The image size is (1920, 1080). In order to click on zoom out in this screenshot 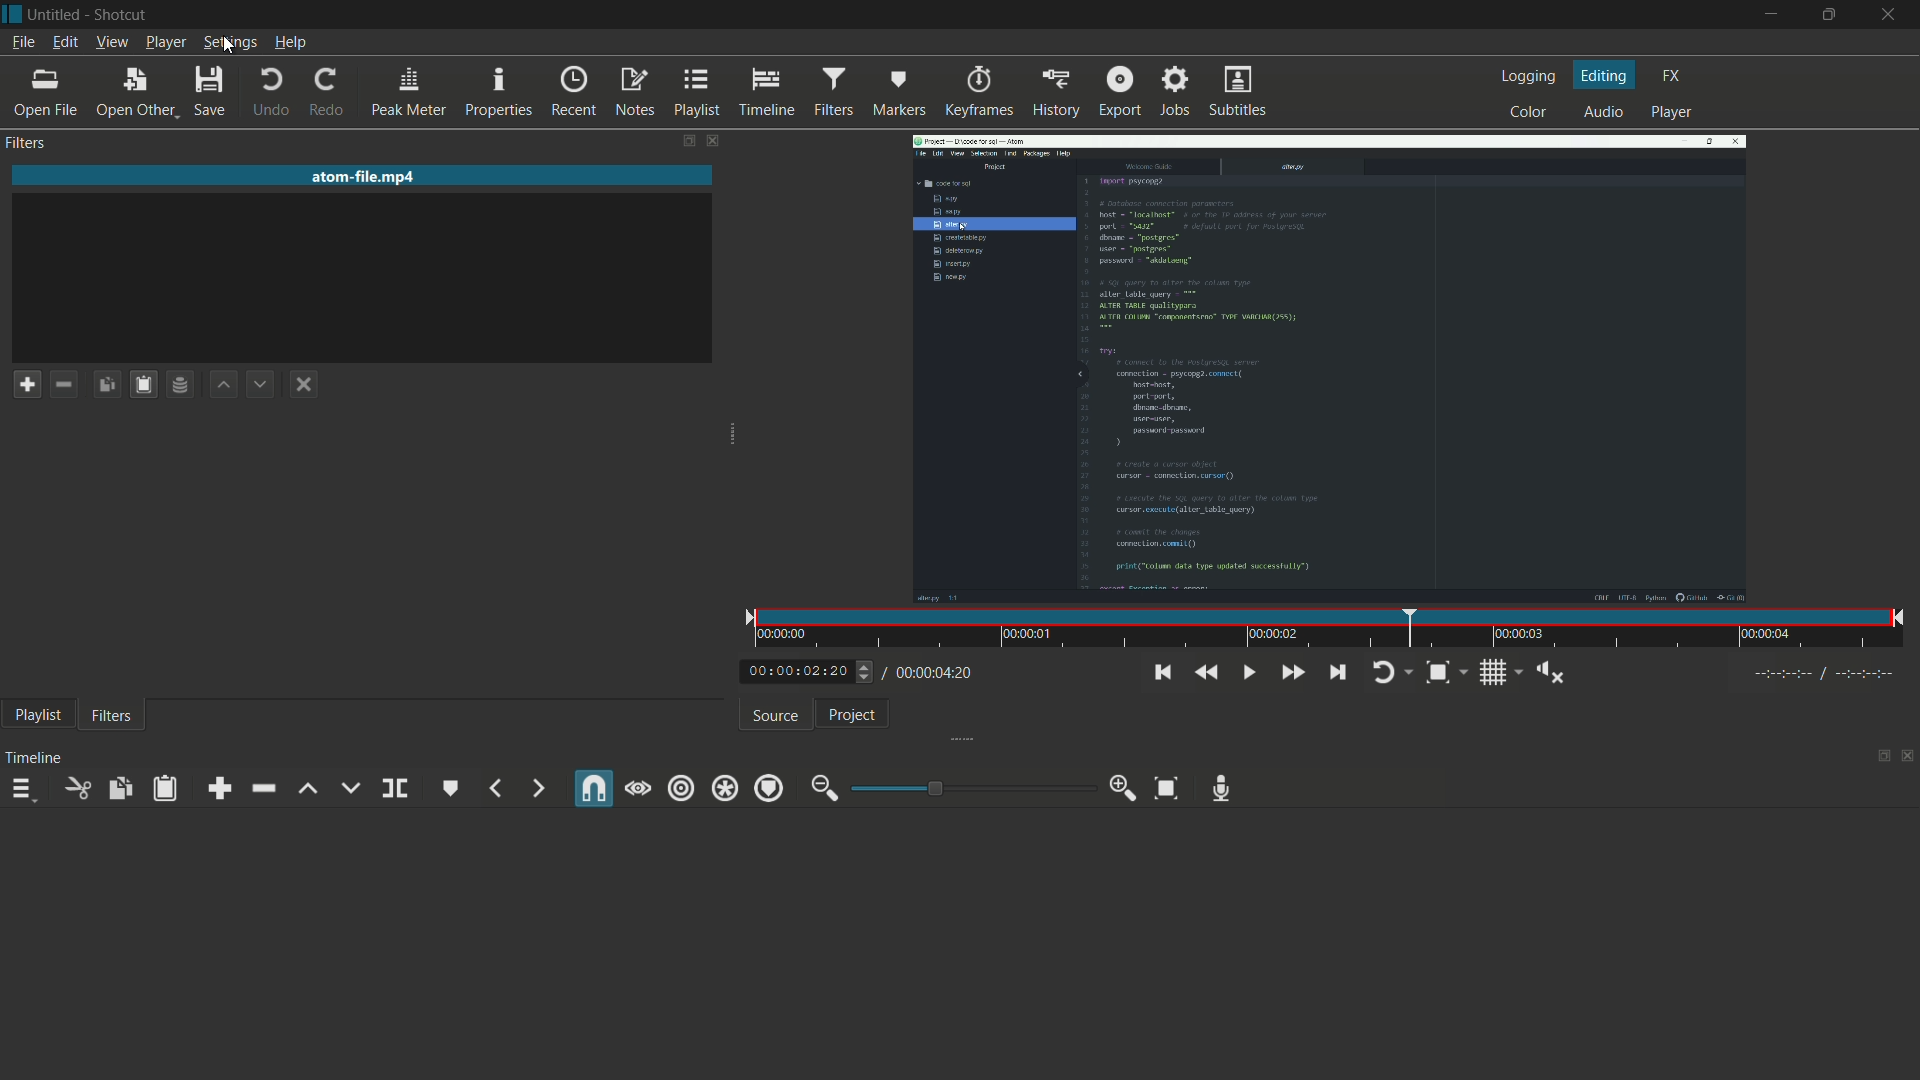, I will do `click(821, 789)`.